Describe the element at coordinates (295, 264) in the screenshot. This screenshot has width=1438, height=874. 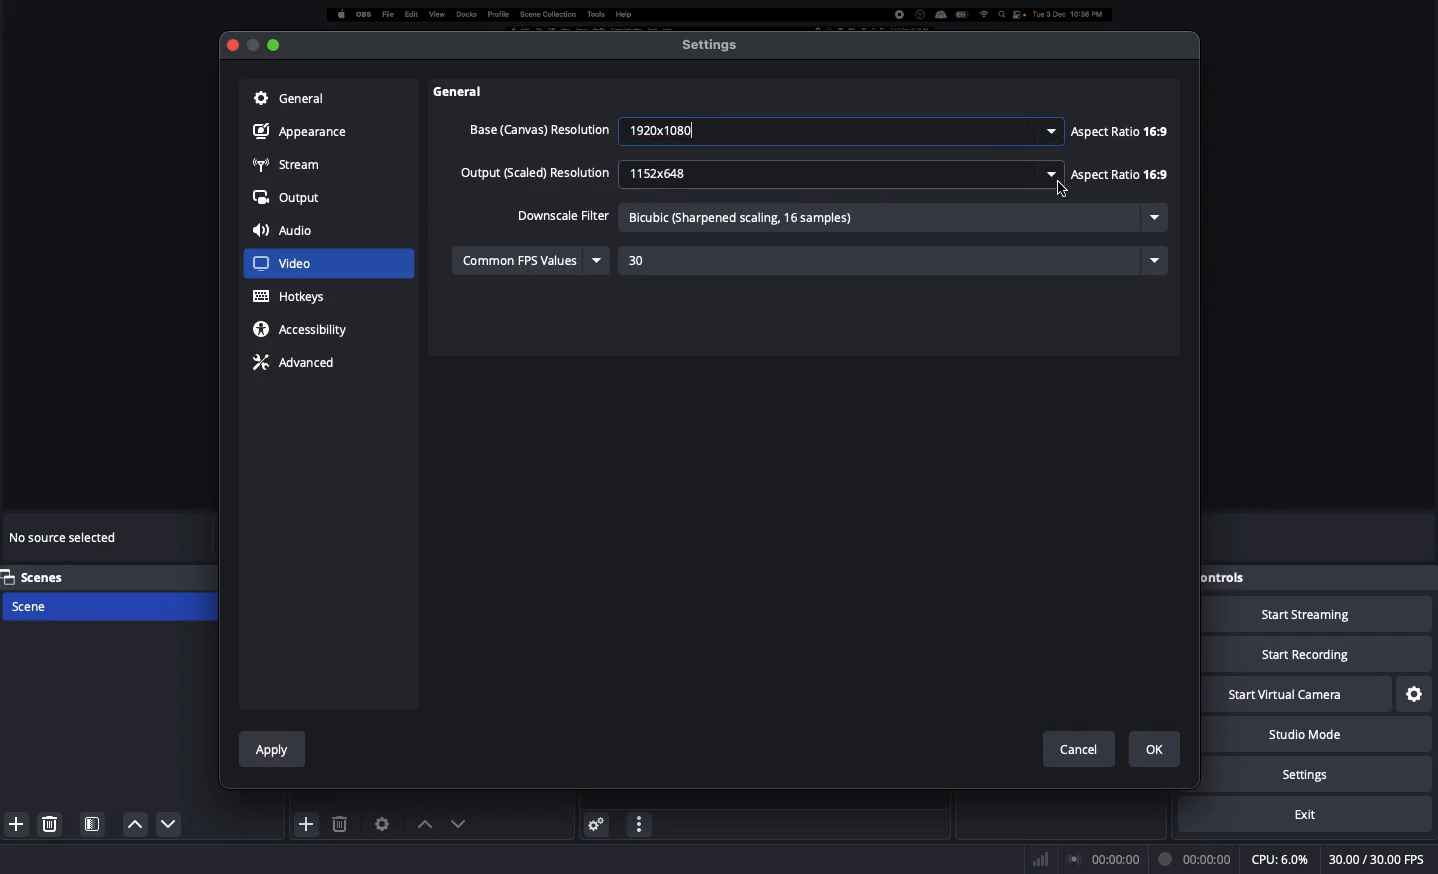
I see `Clicked` at that location.